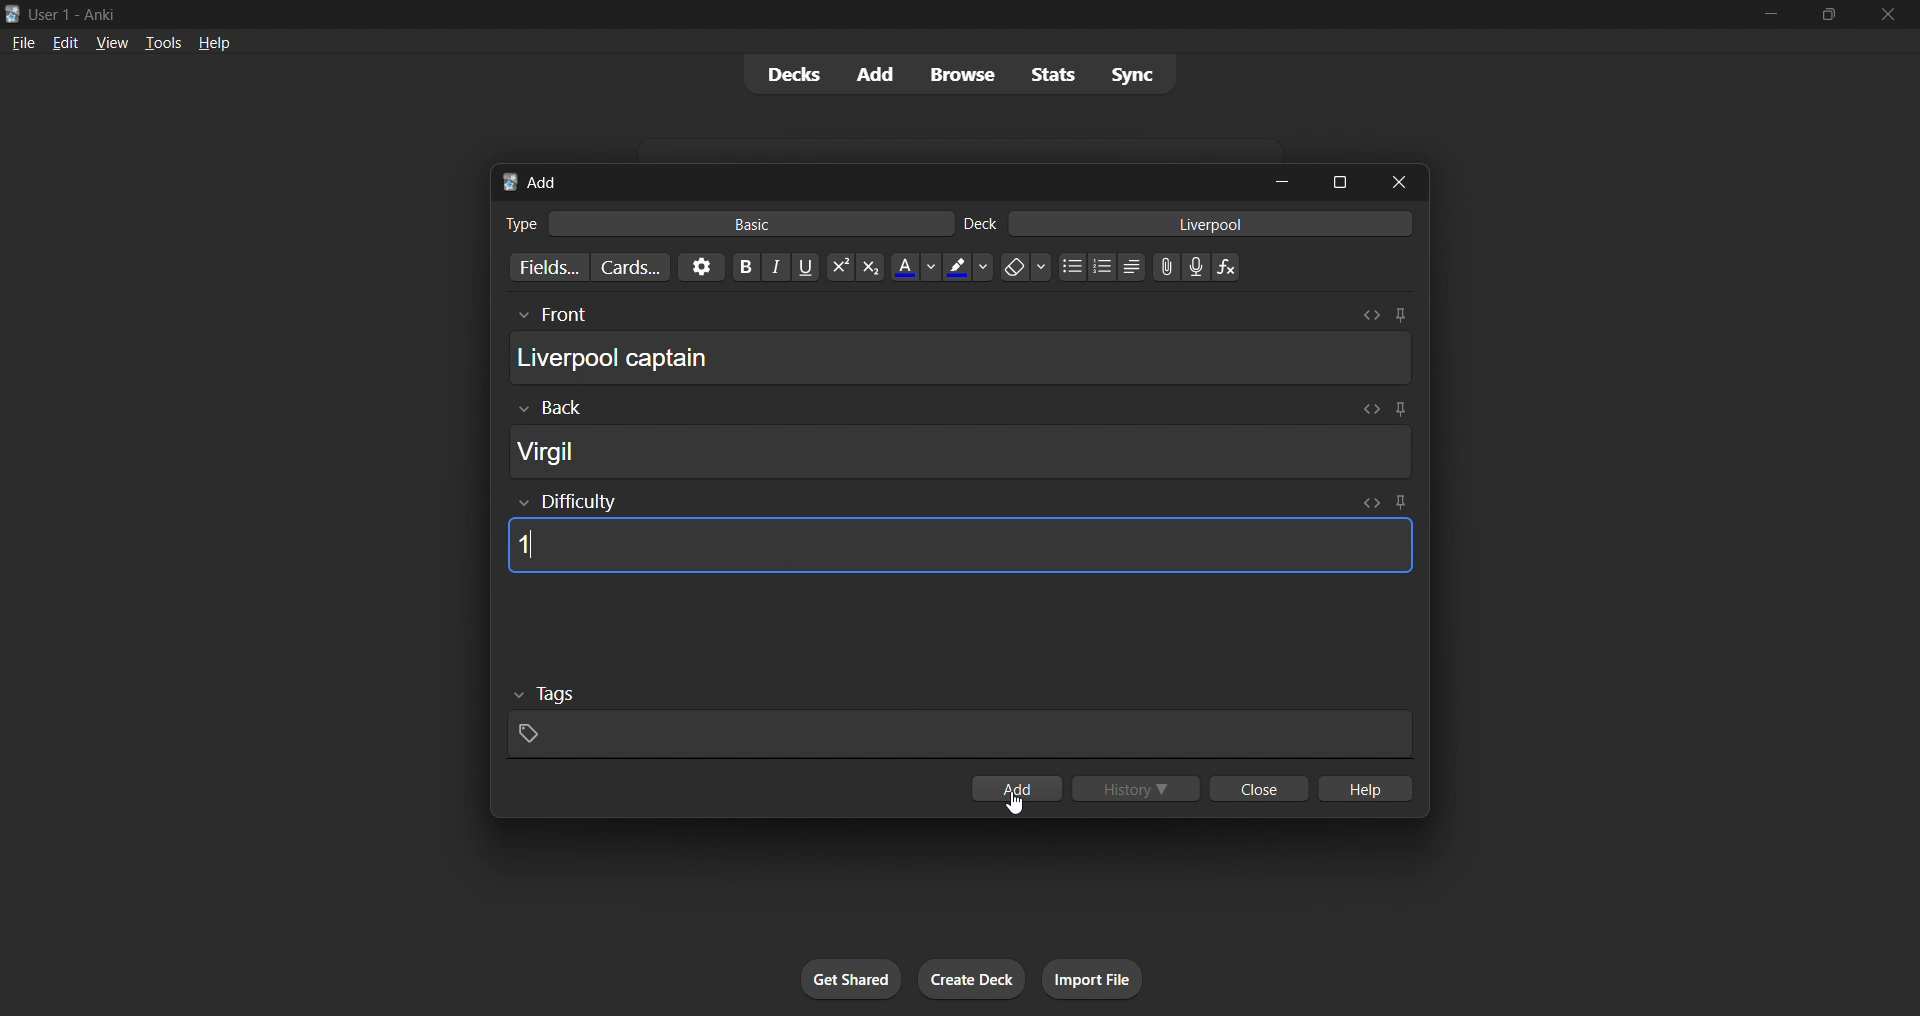 This screenshot has height=1016, width=1920. I want to click on card back field input box, so click(961, 451).